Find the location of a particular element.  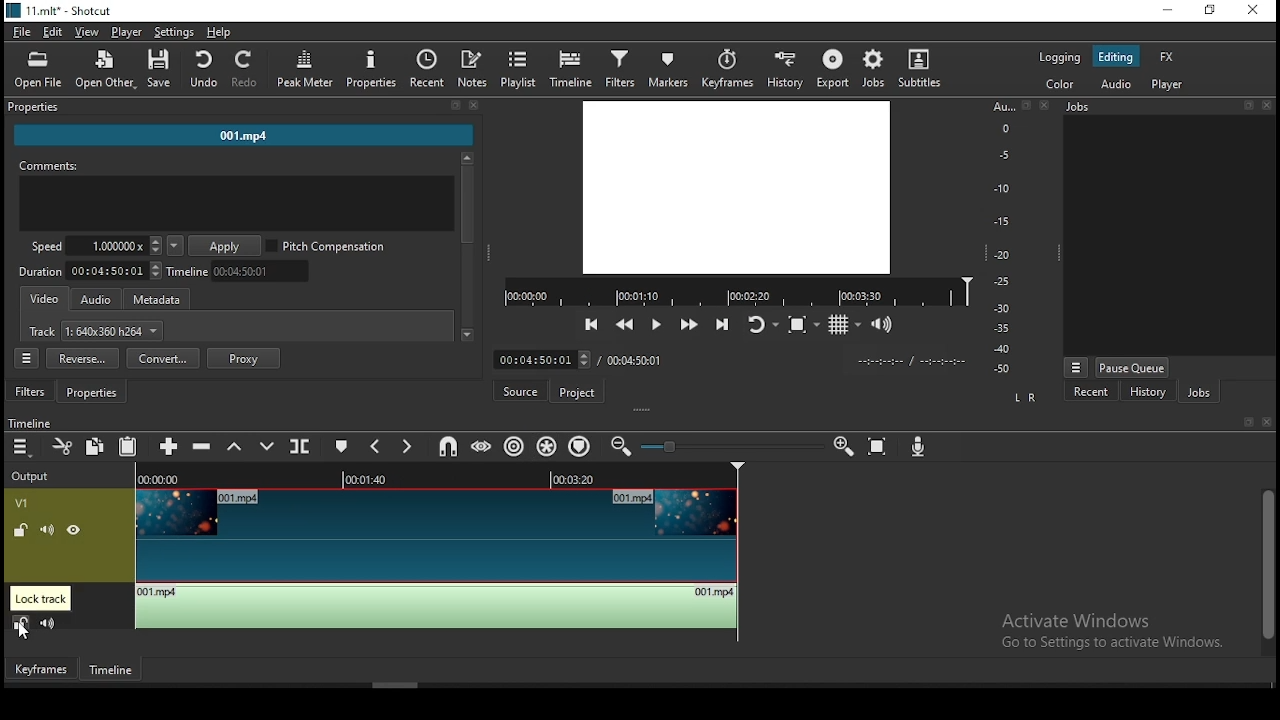

properties is located at coordinates (91, 393).